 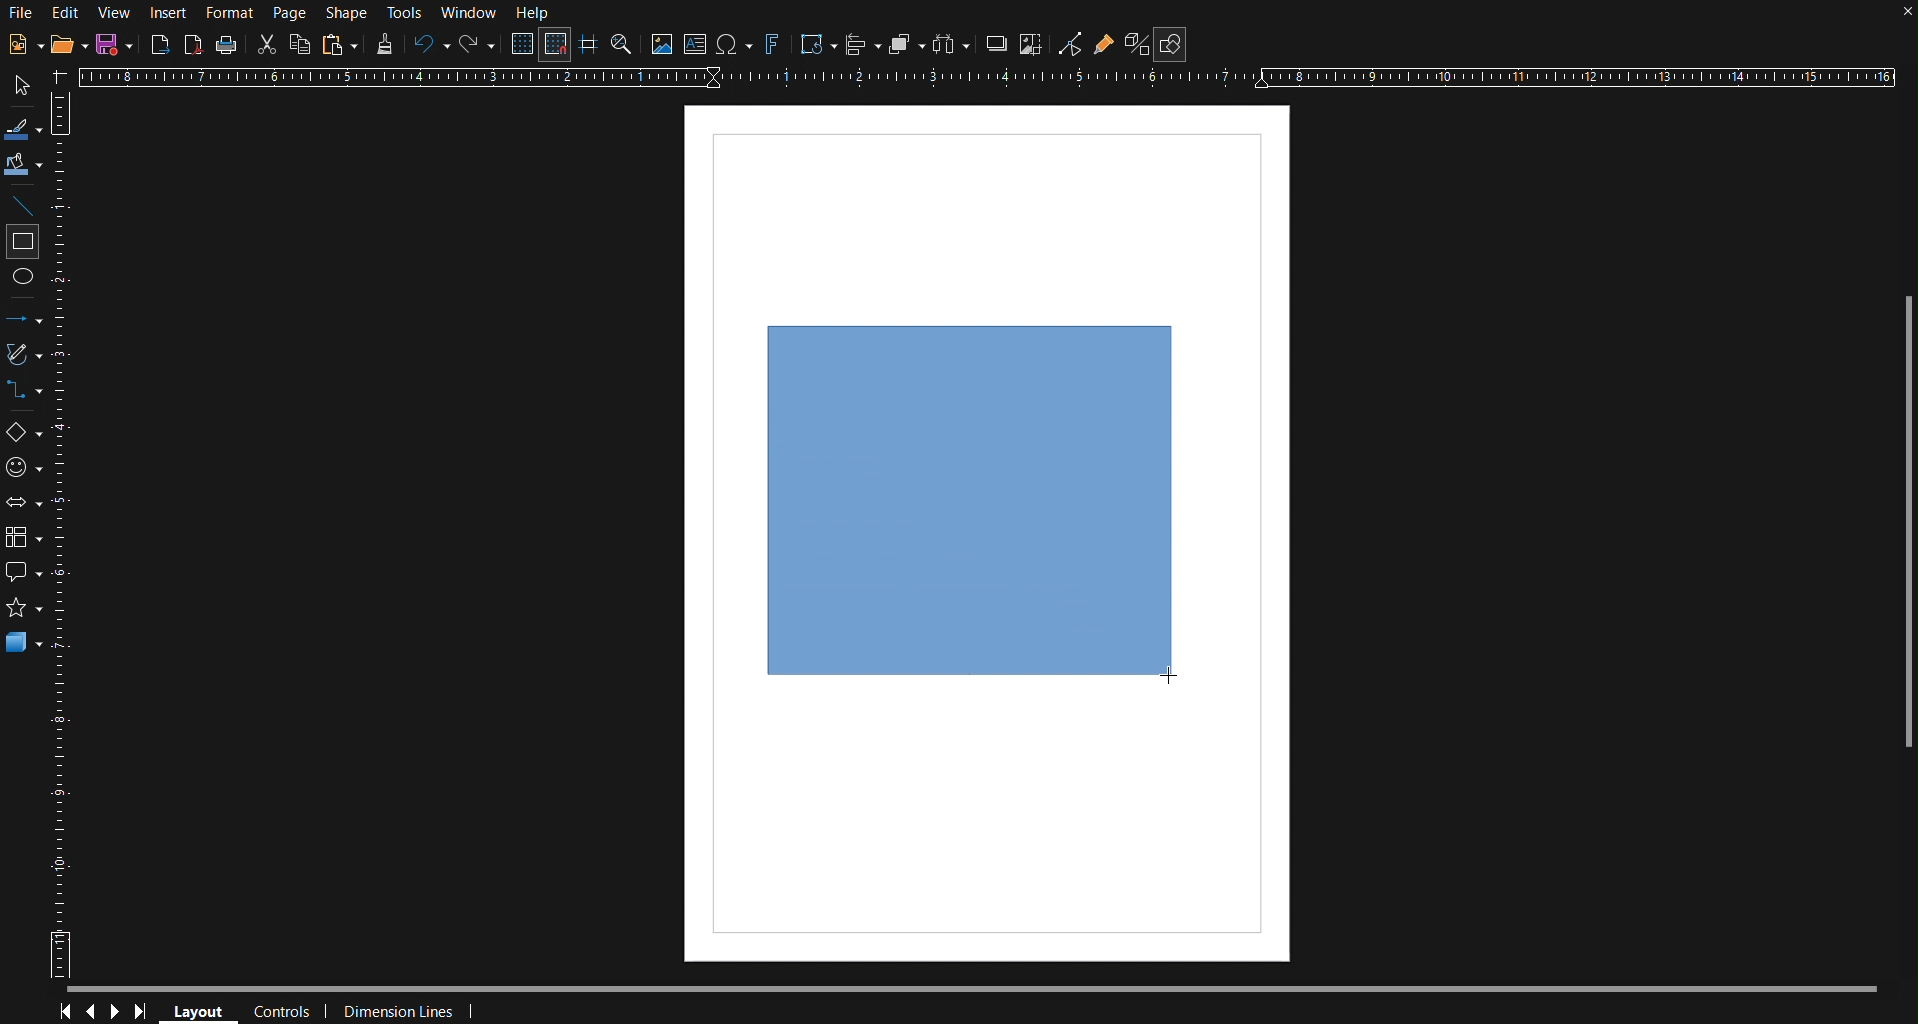 What do you see at coordinates (25, 505) in the screenshot?
I see `Block Arrows` at bounding box center [25, 505].